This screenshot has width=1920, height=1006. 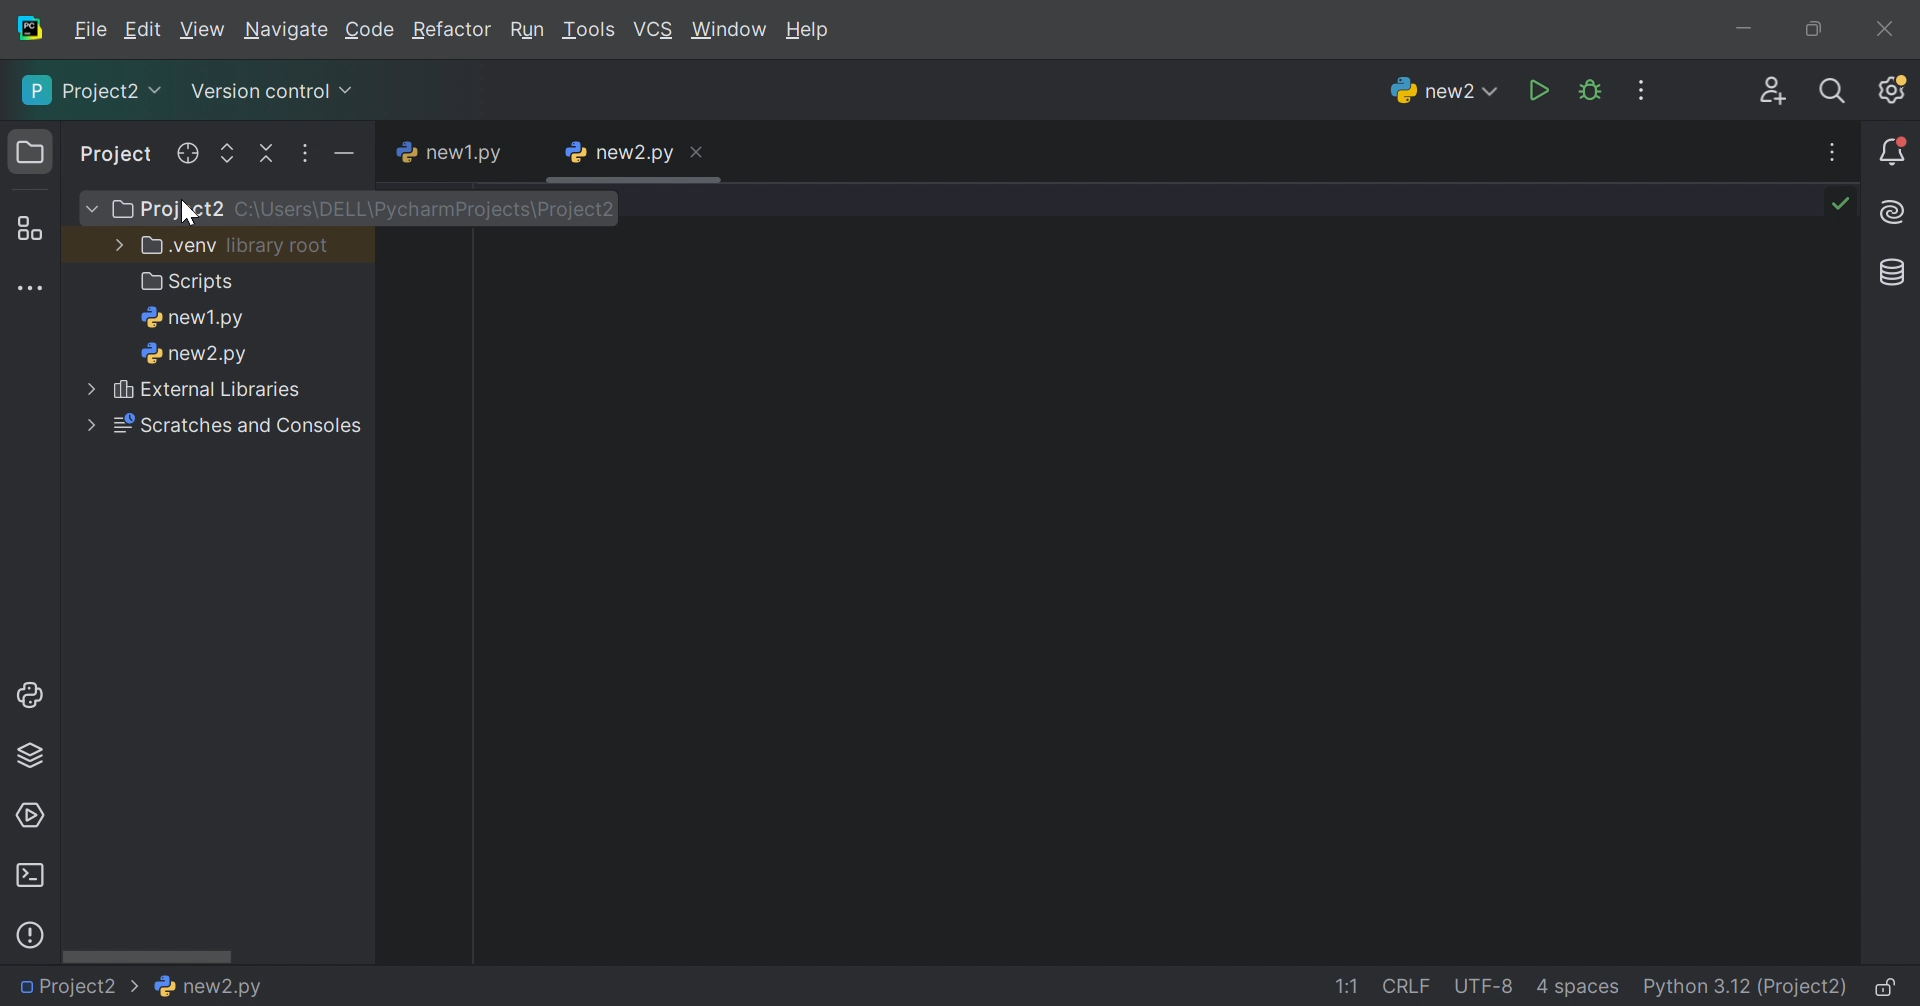 I want to click on Scratches and consoles, so click(x=243, y=427).